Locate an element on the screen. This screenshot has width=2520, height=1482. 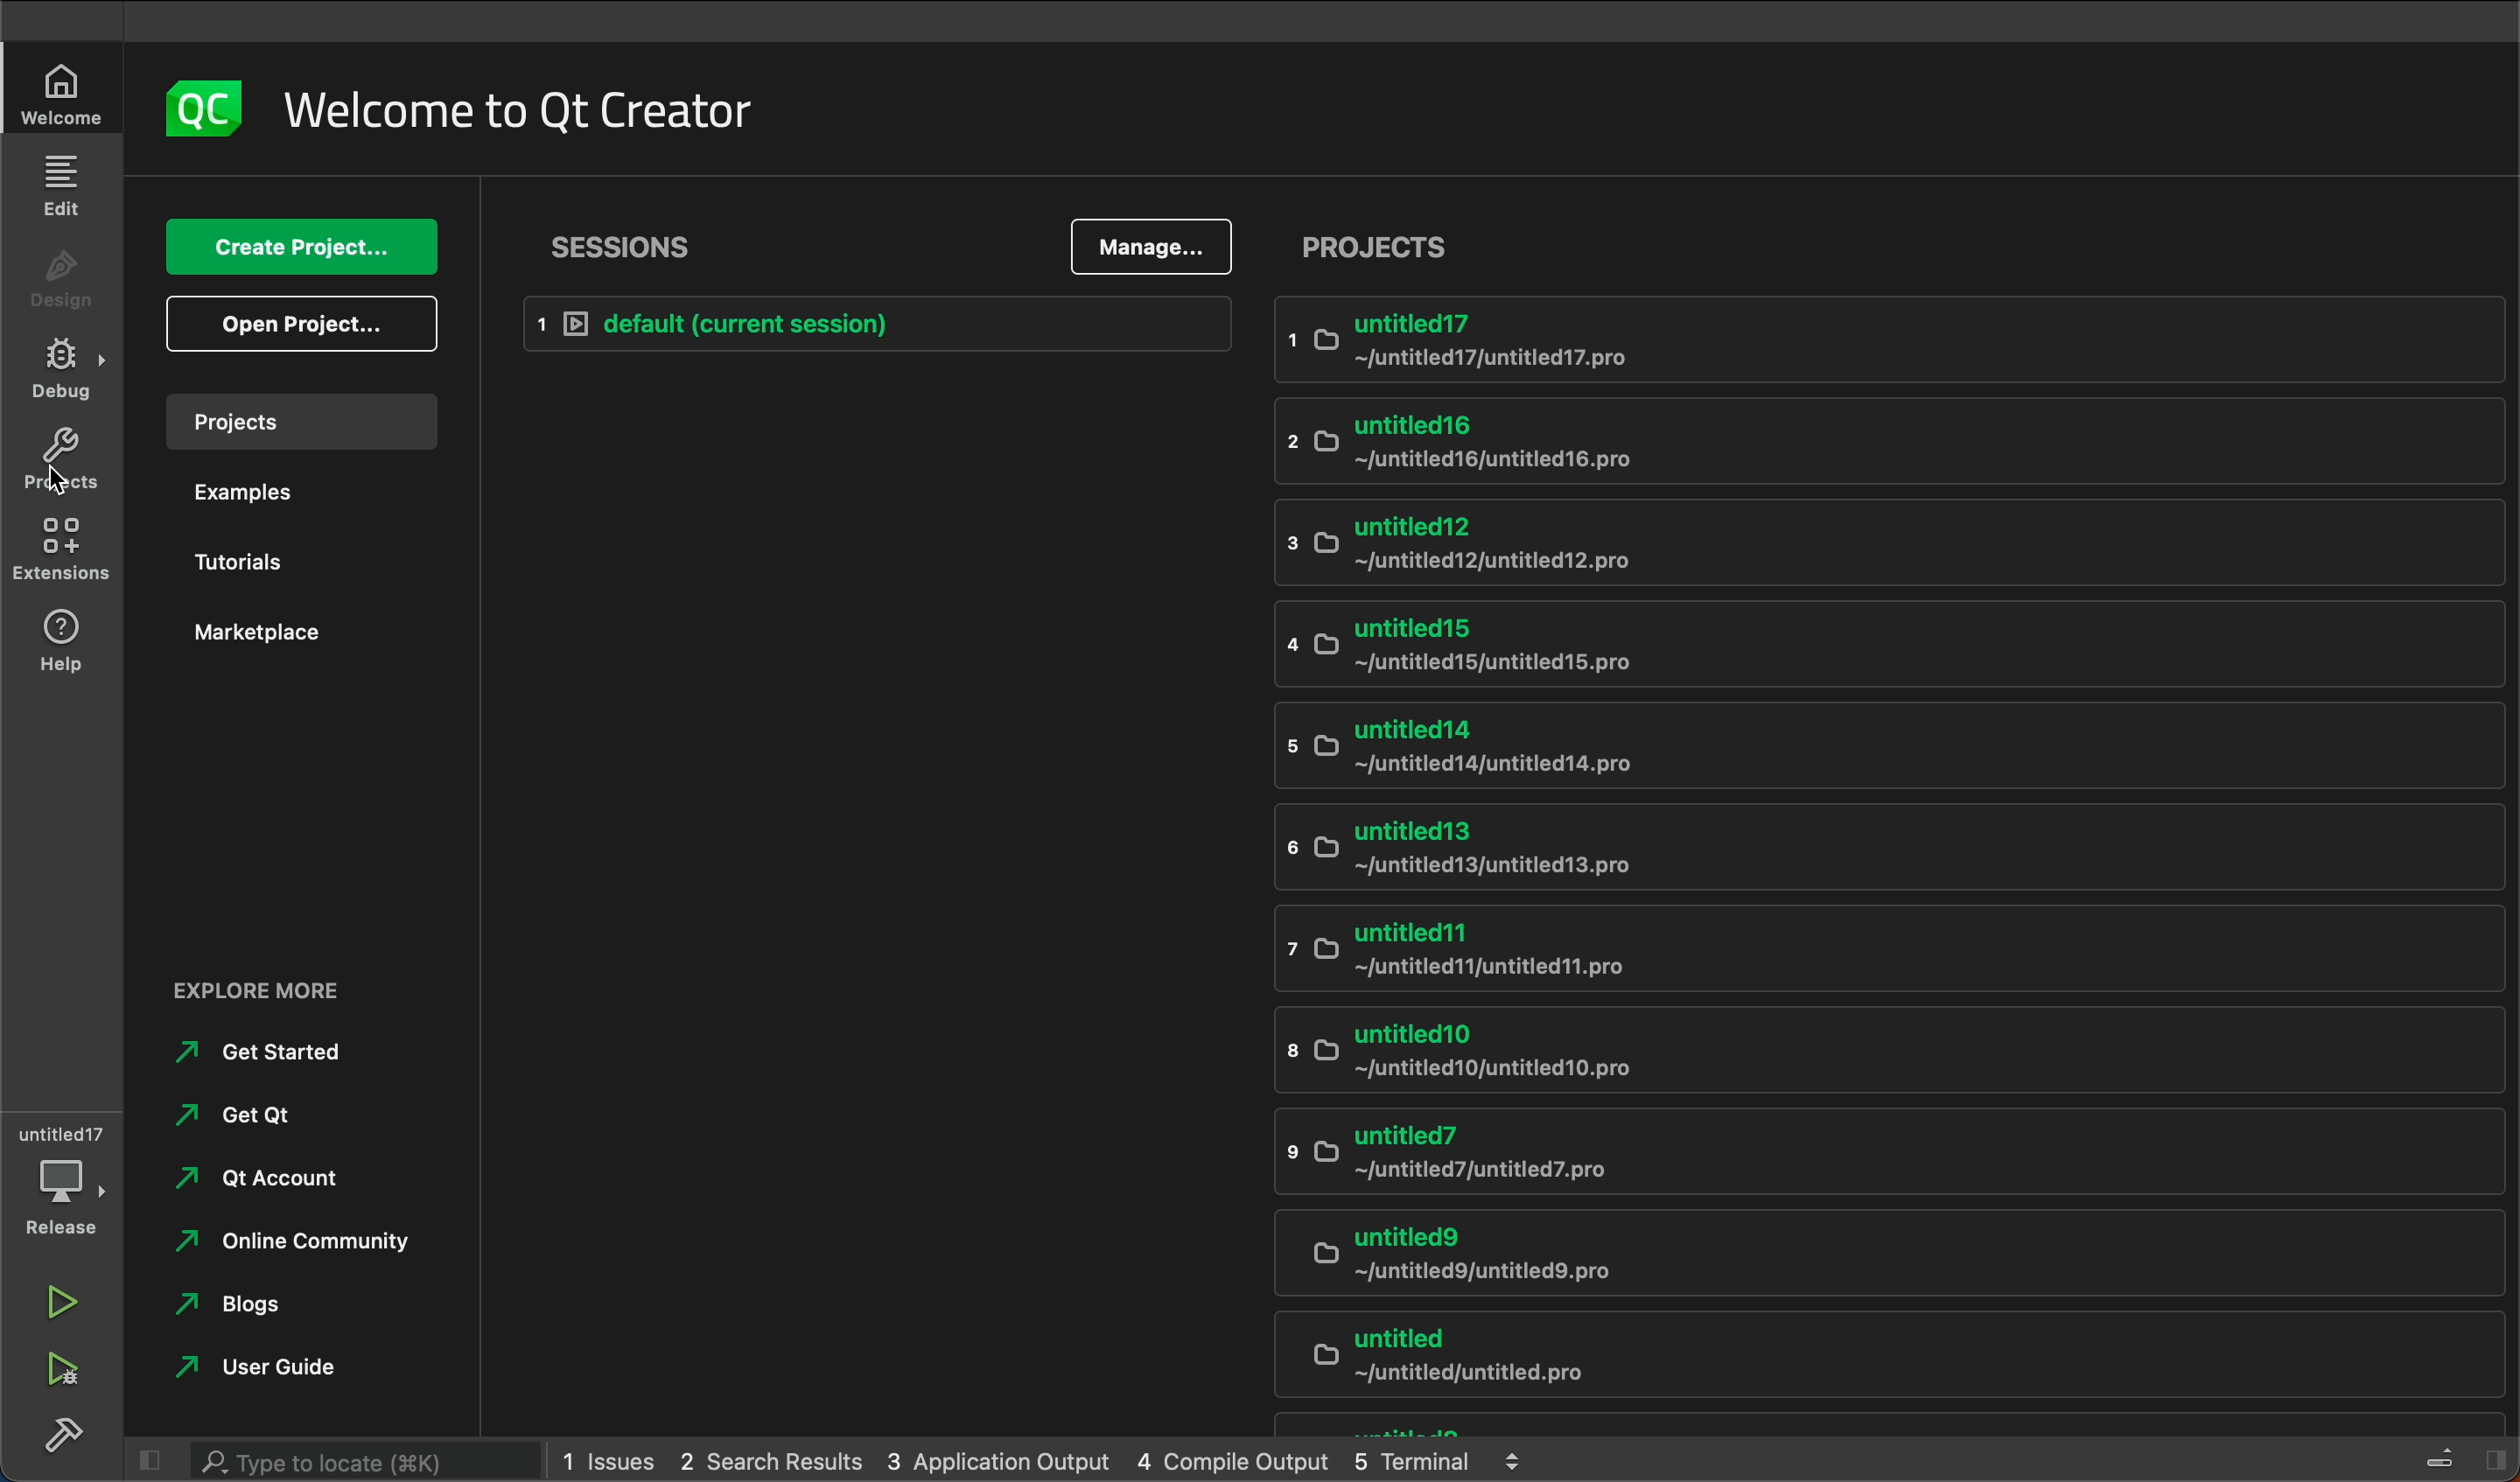
untitled 15 is located at coordinates (1805, 640).